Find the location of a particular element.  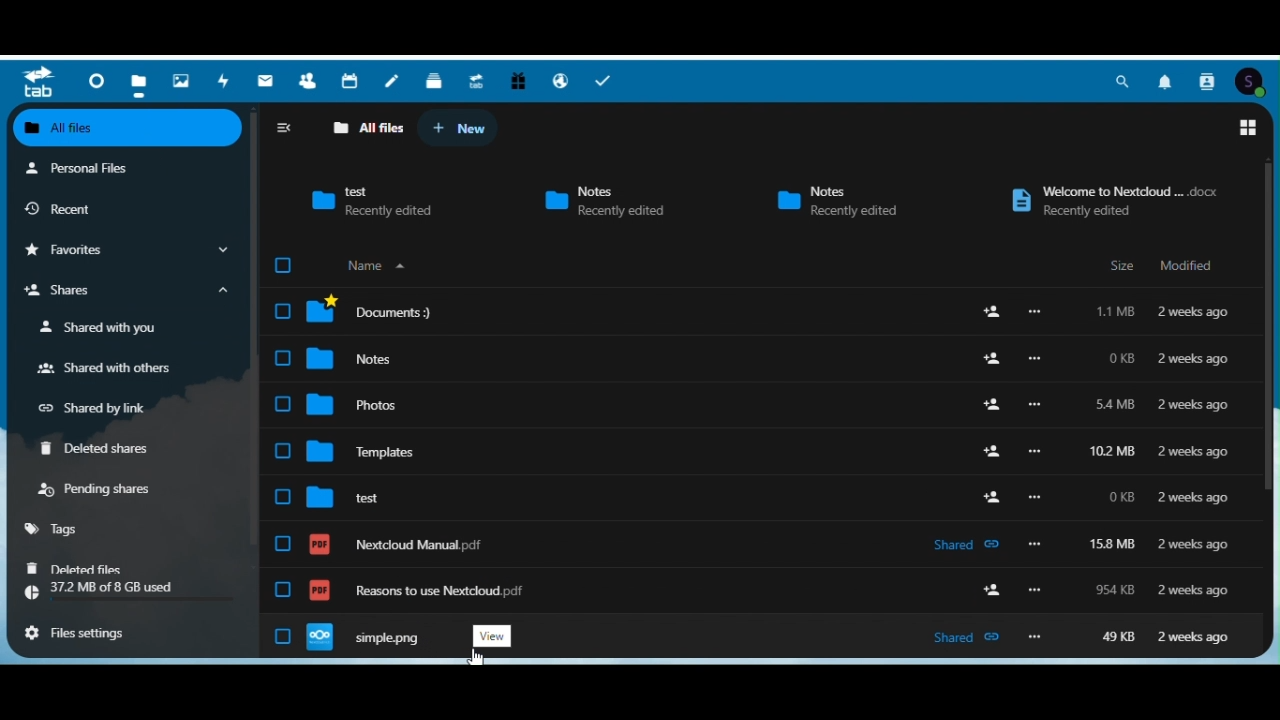

templates is located at coordinates (360, 451).